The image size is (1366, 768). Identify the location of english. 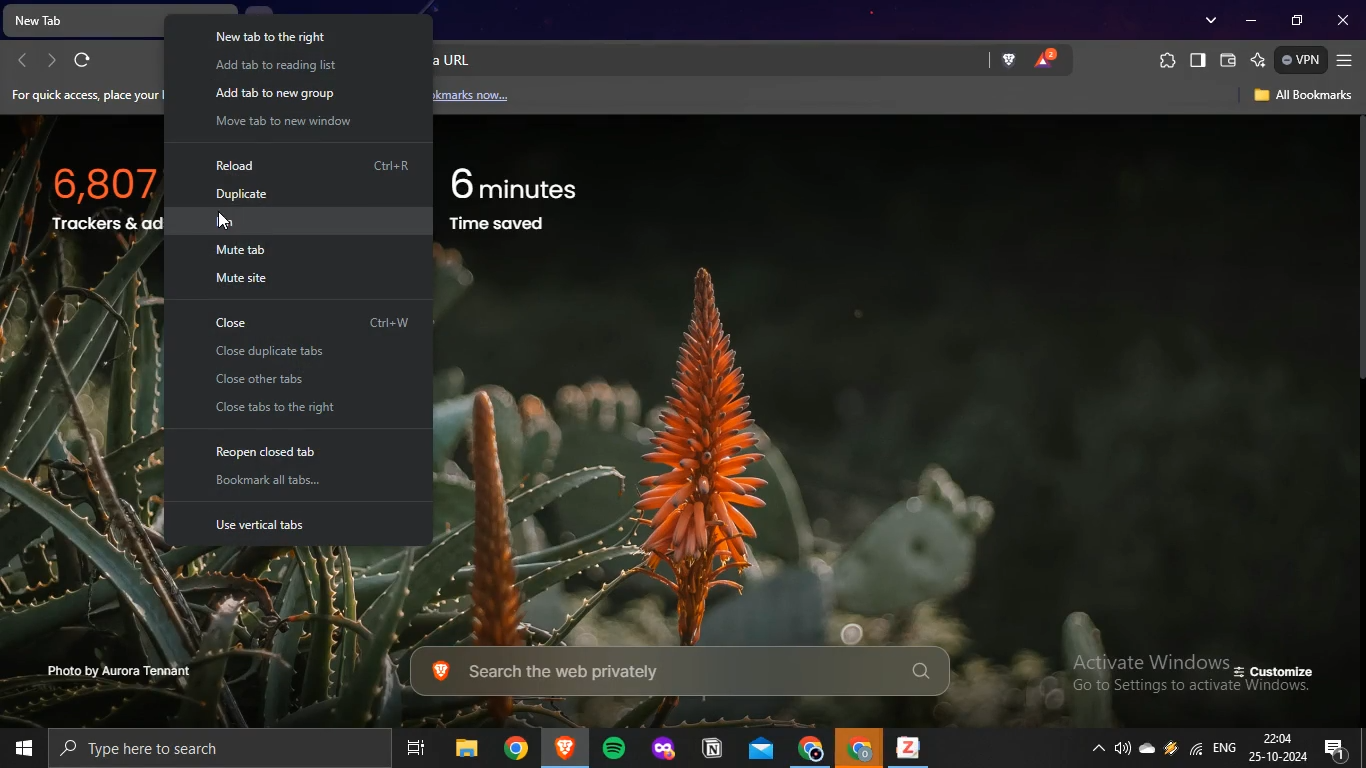
(1229, 748).